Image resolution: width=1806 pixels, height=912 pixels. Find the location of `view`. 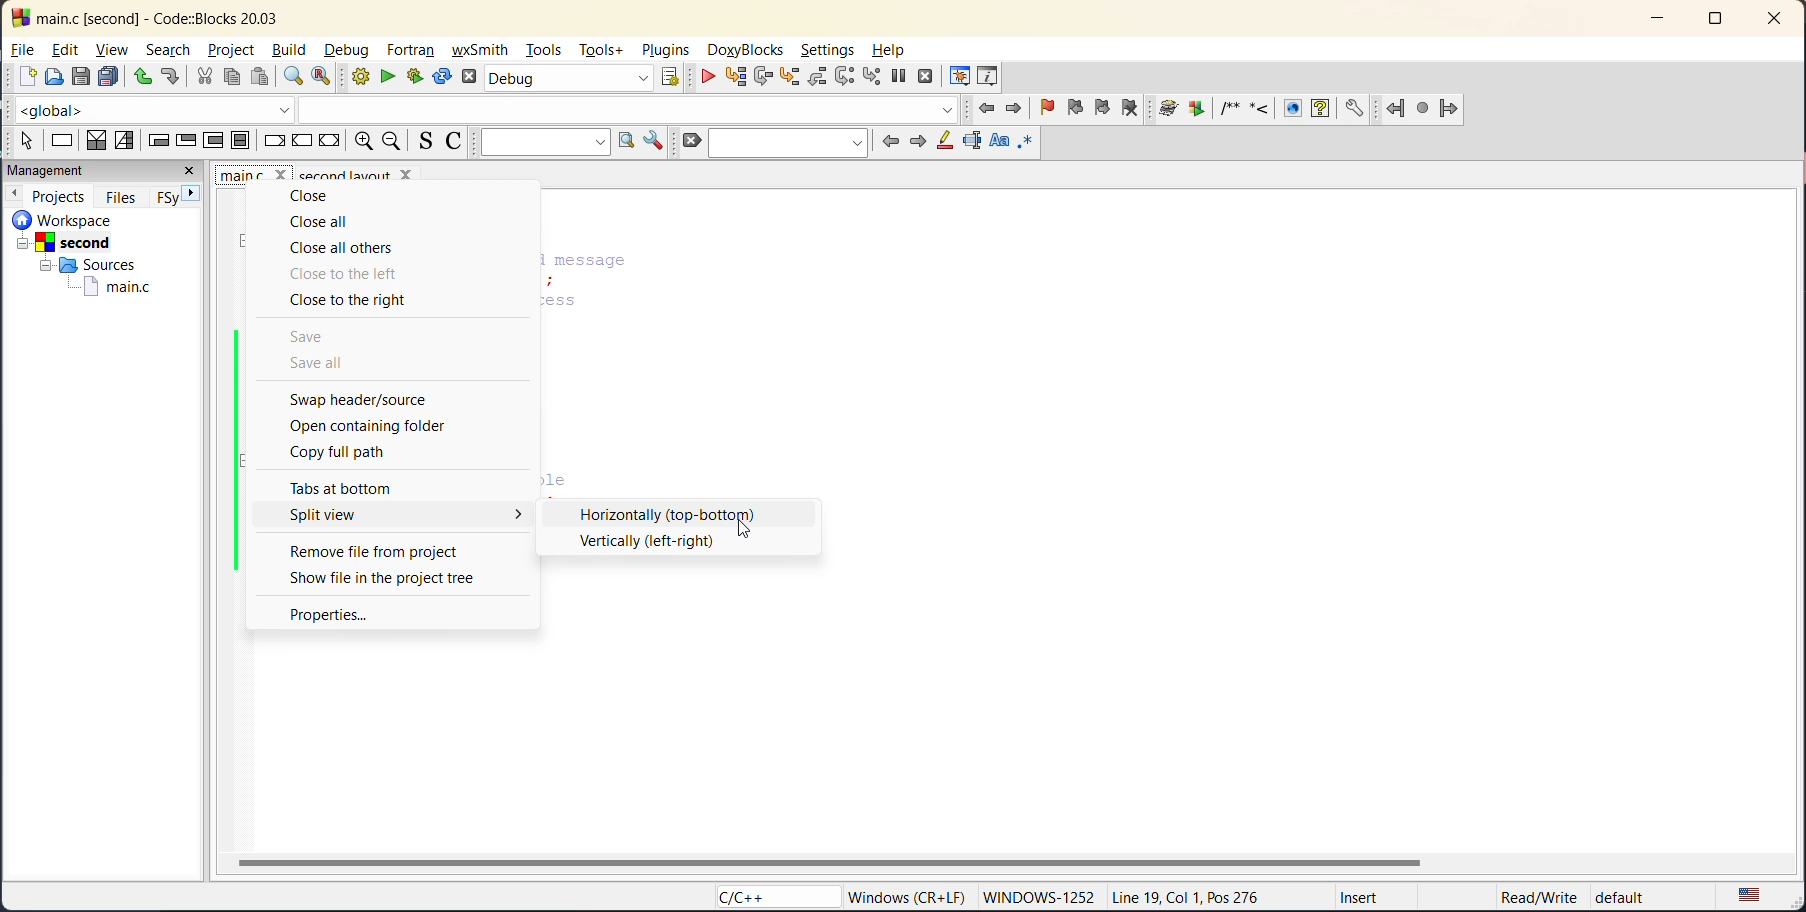

view is located at coordinates (112, 51).